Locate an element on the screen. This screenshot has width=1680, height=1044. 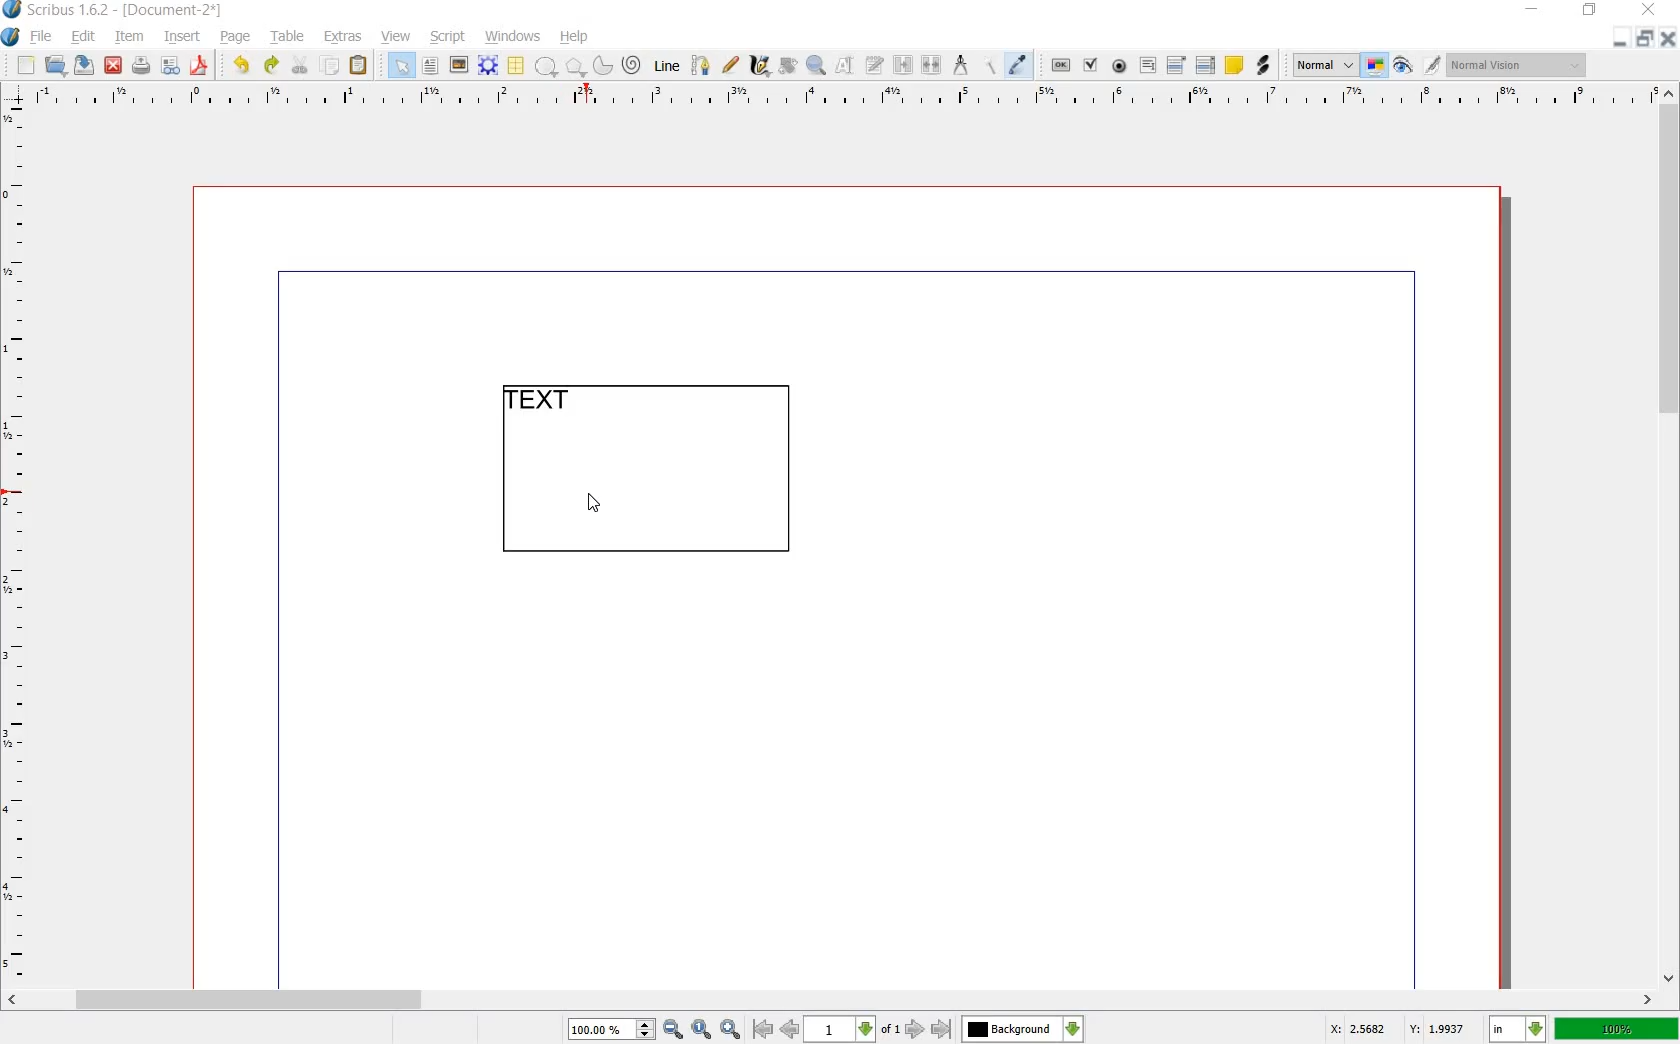
pdf list box is located at coordinates (1205, 64).